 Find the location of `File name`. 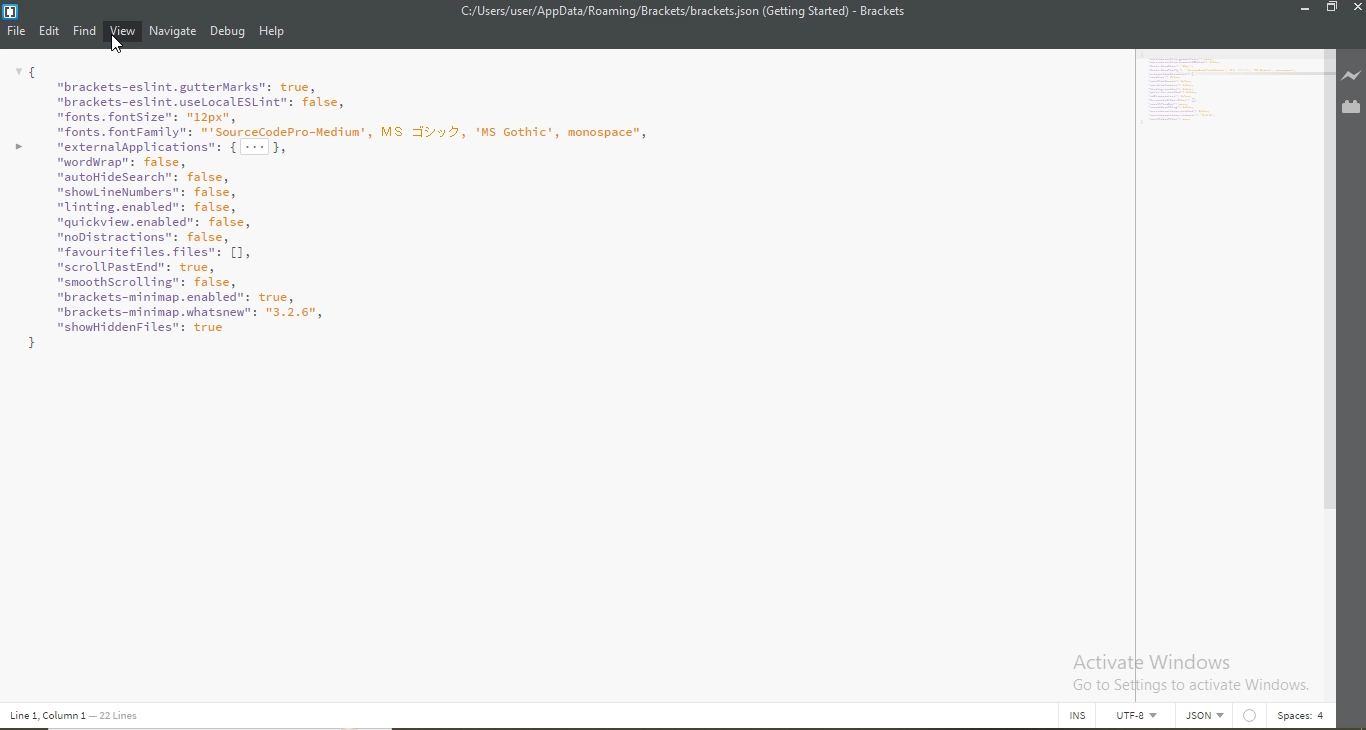

File name is located at coordinates (681, 11).